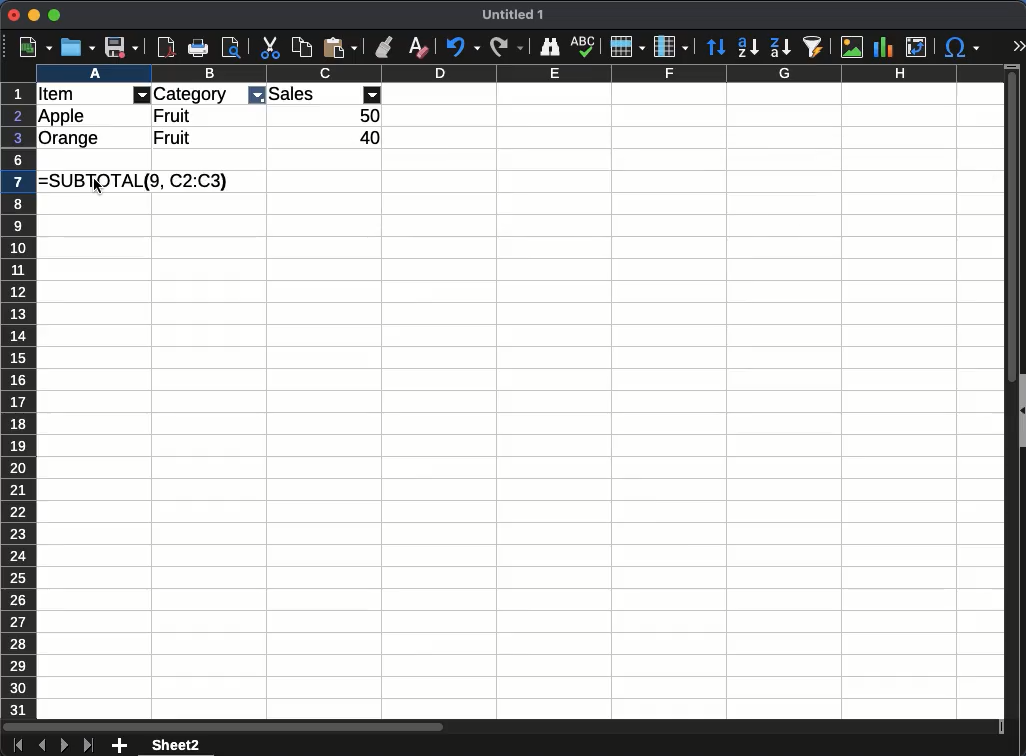 The width and height of the screenshot is (1026, 756). I want to click on filter, so click(256, 96).